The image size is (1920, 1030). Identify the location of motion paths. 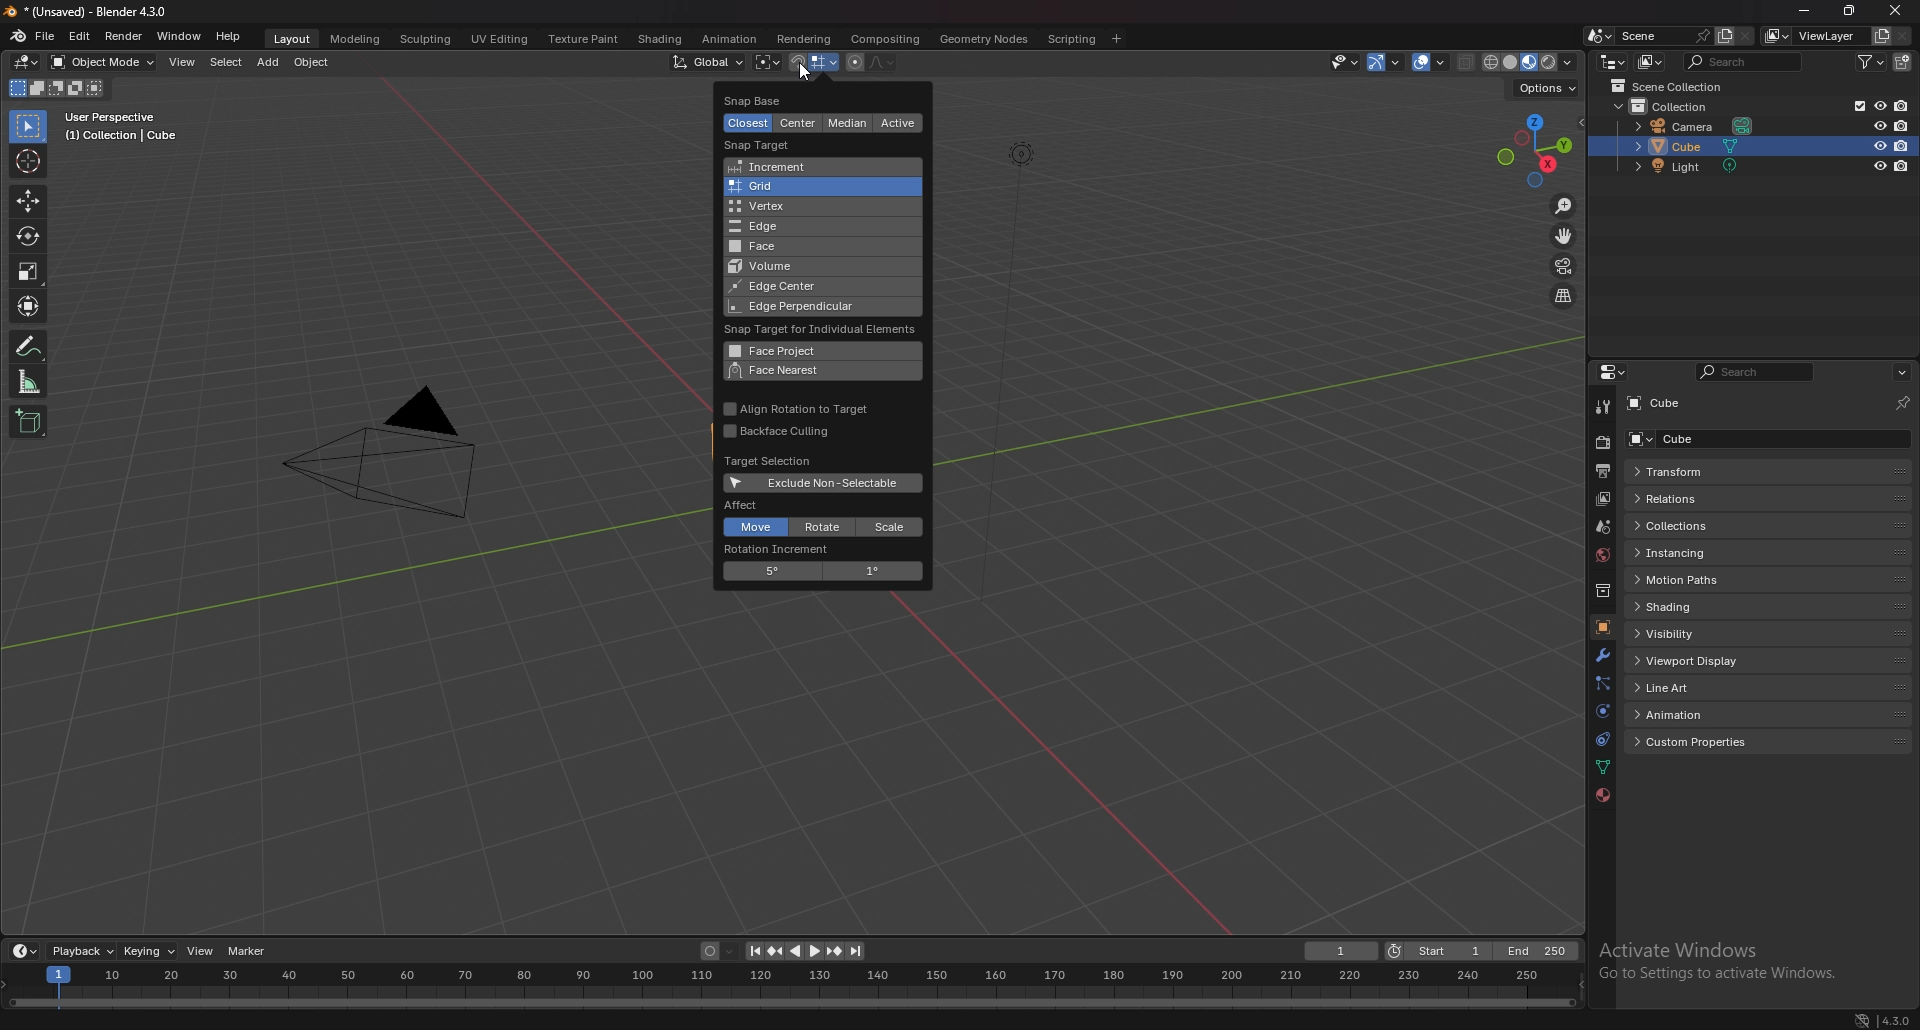
(1697, 580).